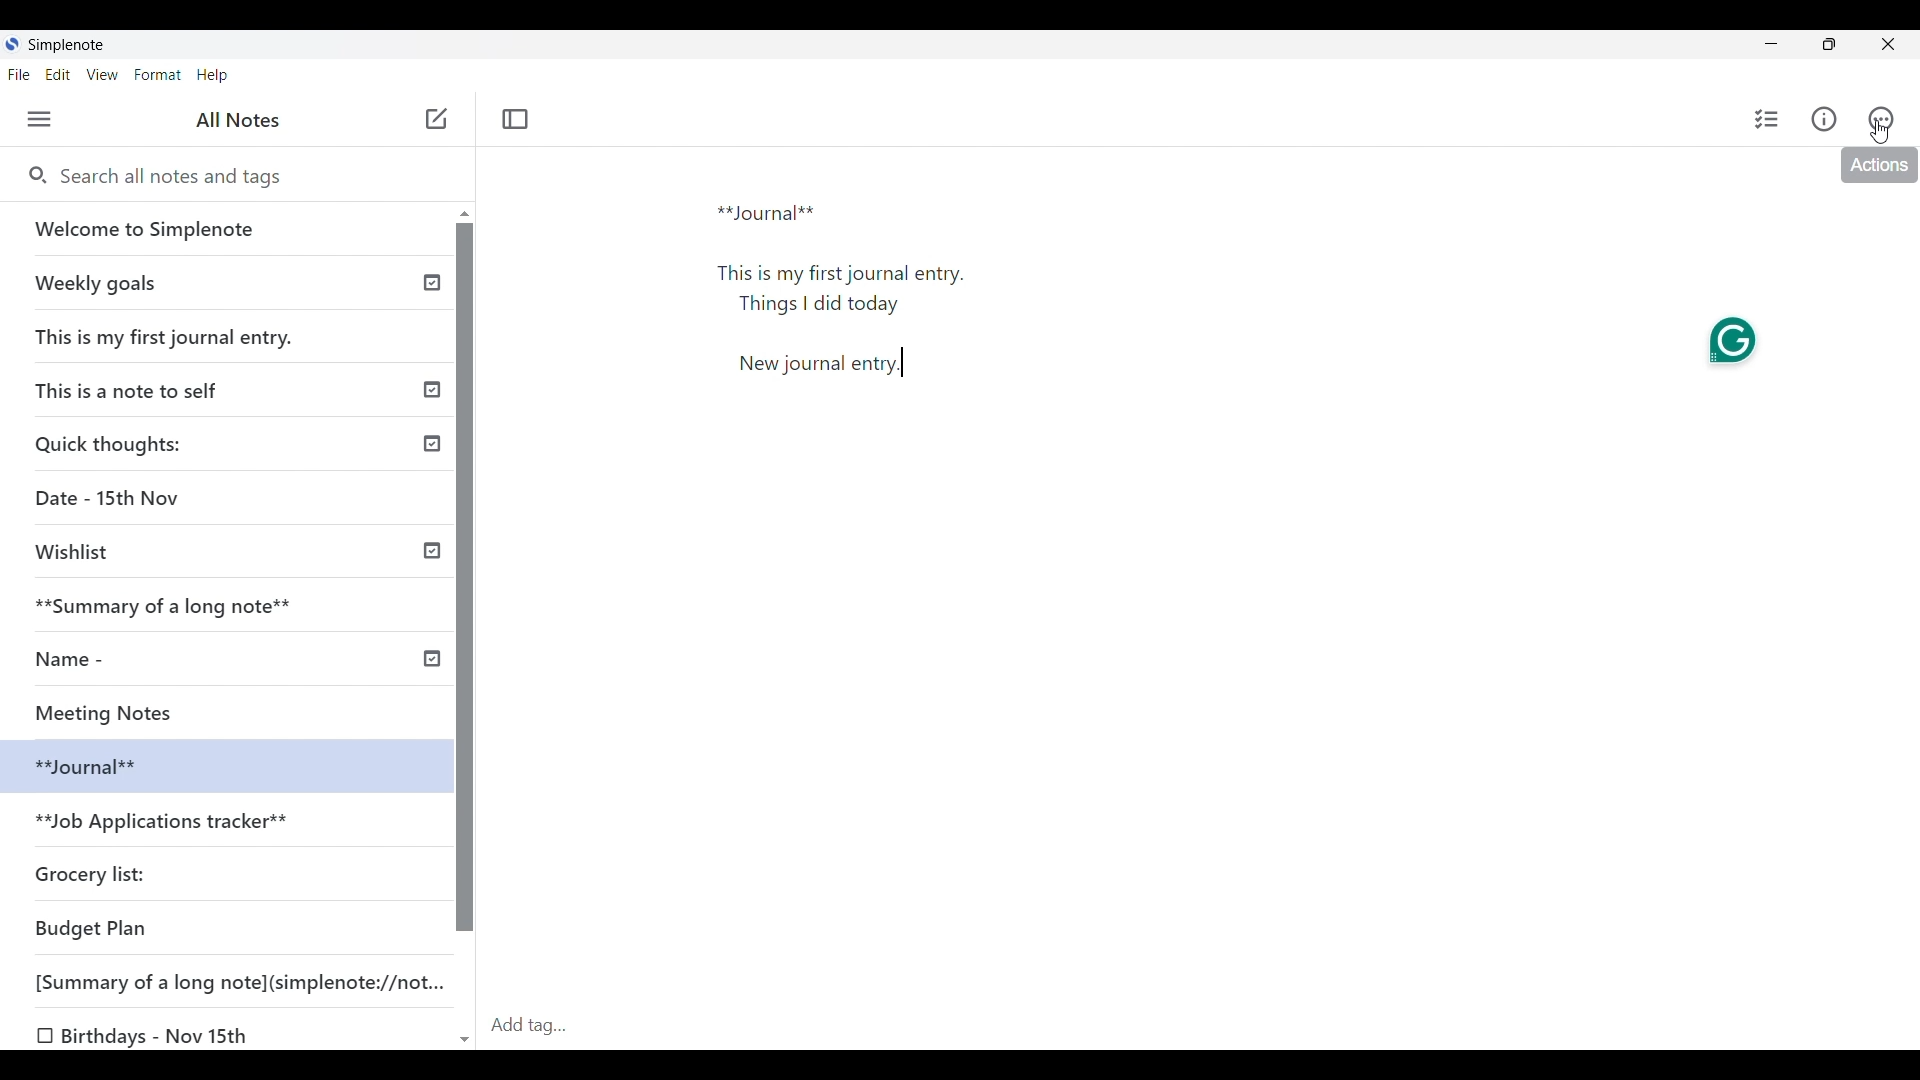 The width and height of the screenshot is (1920, 1080). I want to click on Wishlist, so click(80, 552).